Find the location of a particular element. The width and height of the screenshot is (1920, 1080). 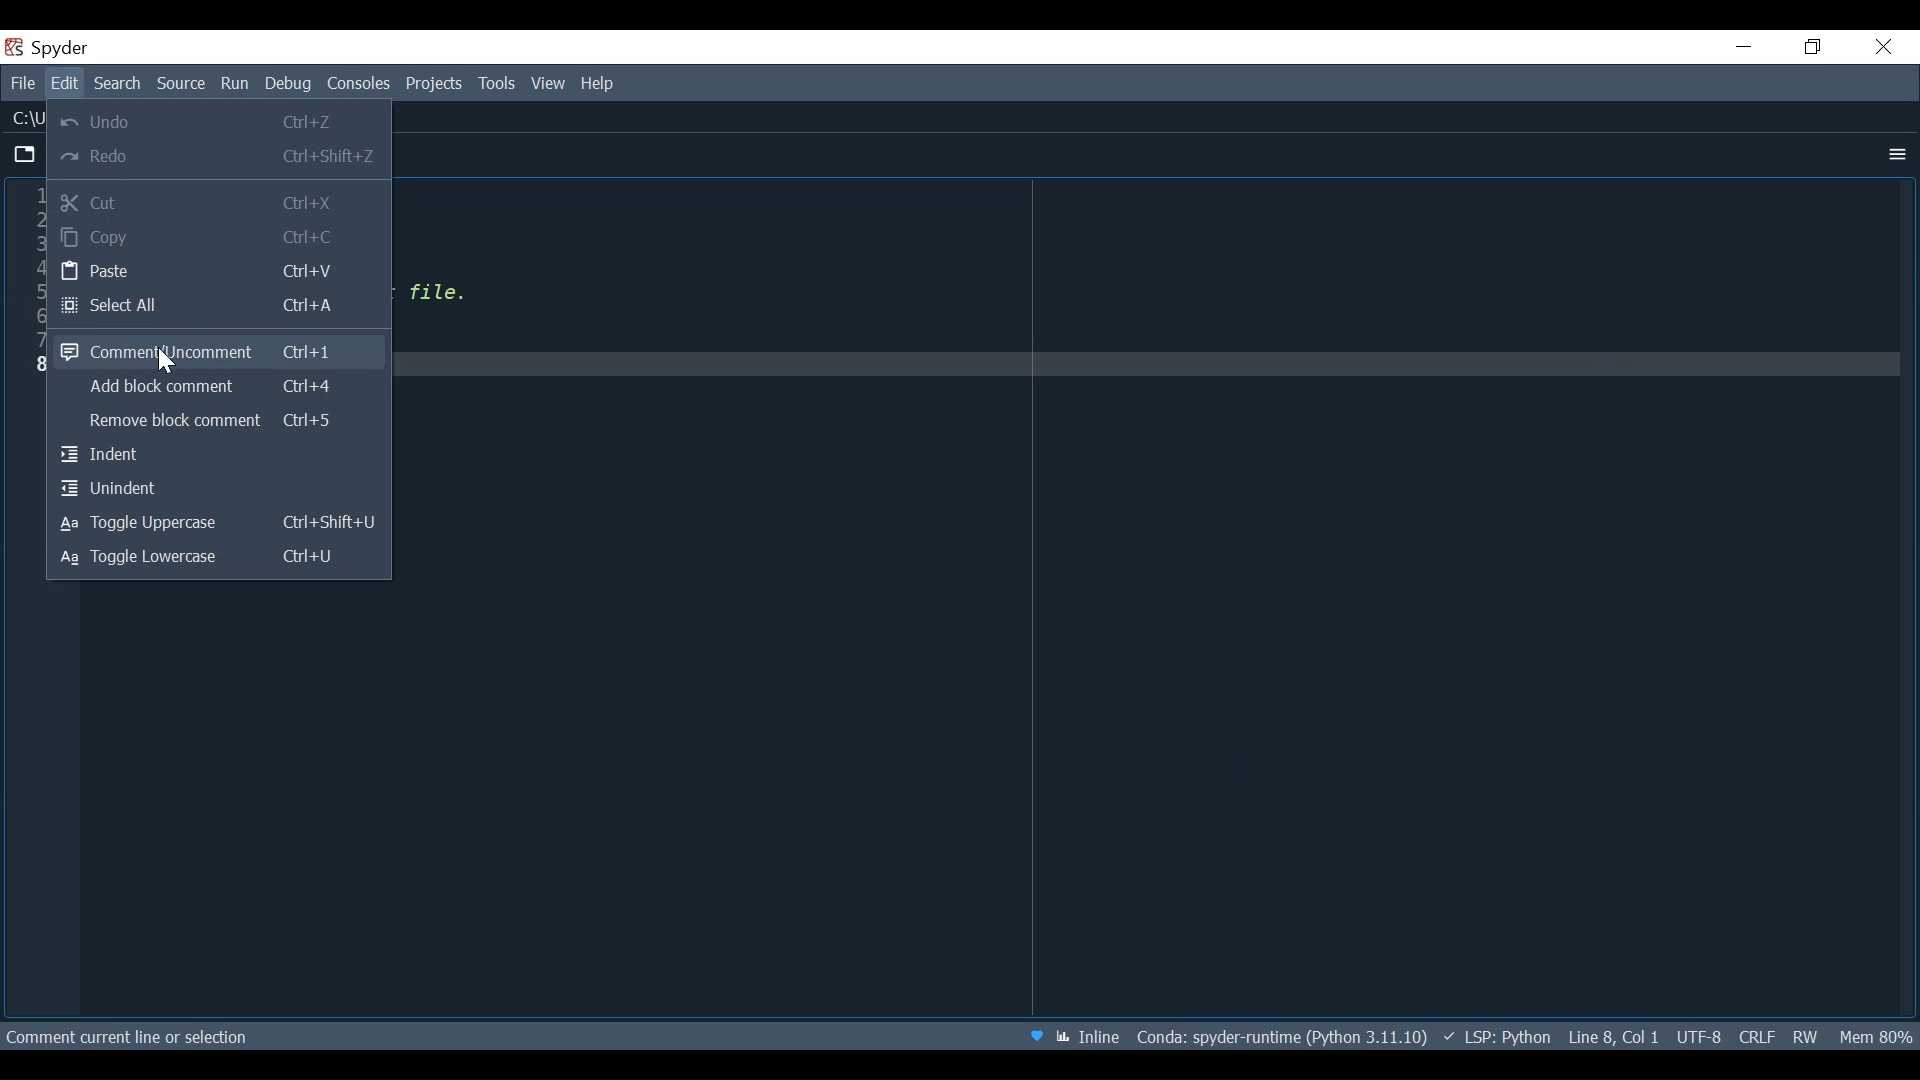

Unindent is located at coordinates (218, 489).